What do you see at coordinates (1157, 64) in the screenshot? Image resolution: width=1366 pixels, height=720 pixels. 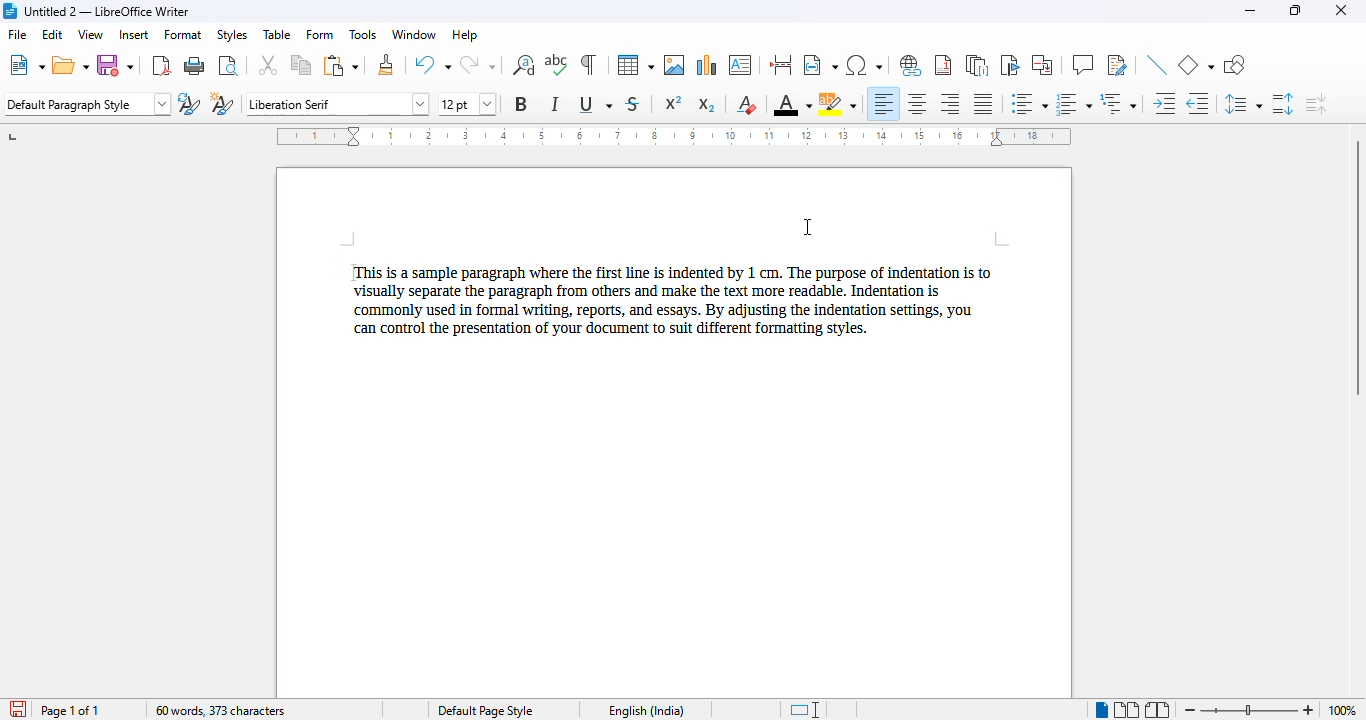 I see `insert line` at bounding box center [1157, 64].